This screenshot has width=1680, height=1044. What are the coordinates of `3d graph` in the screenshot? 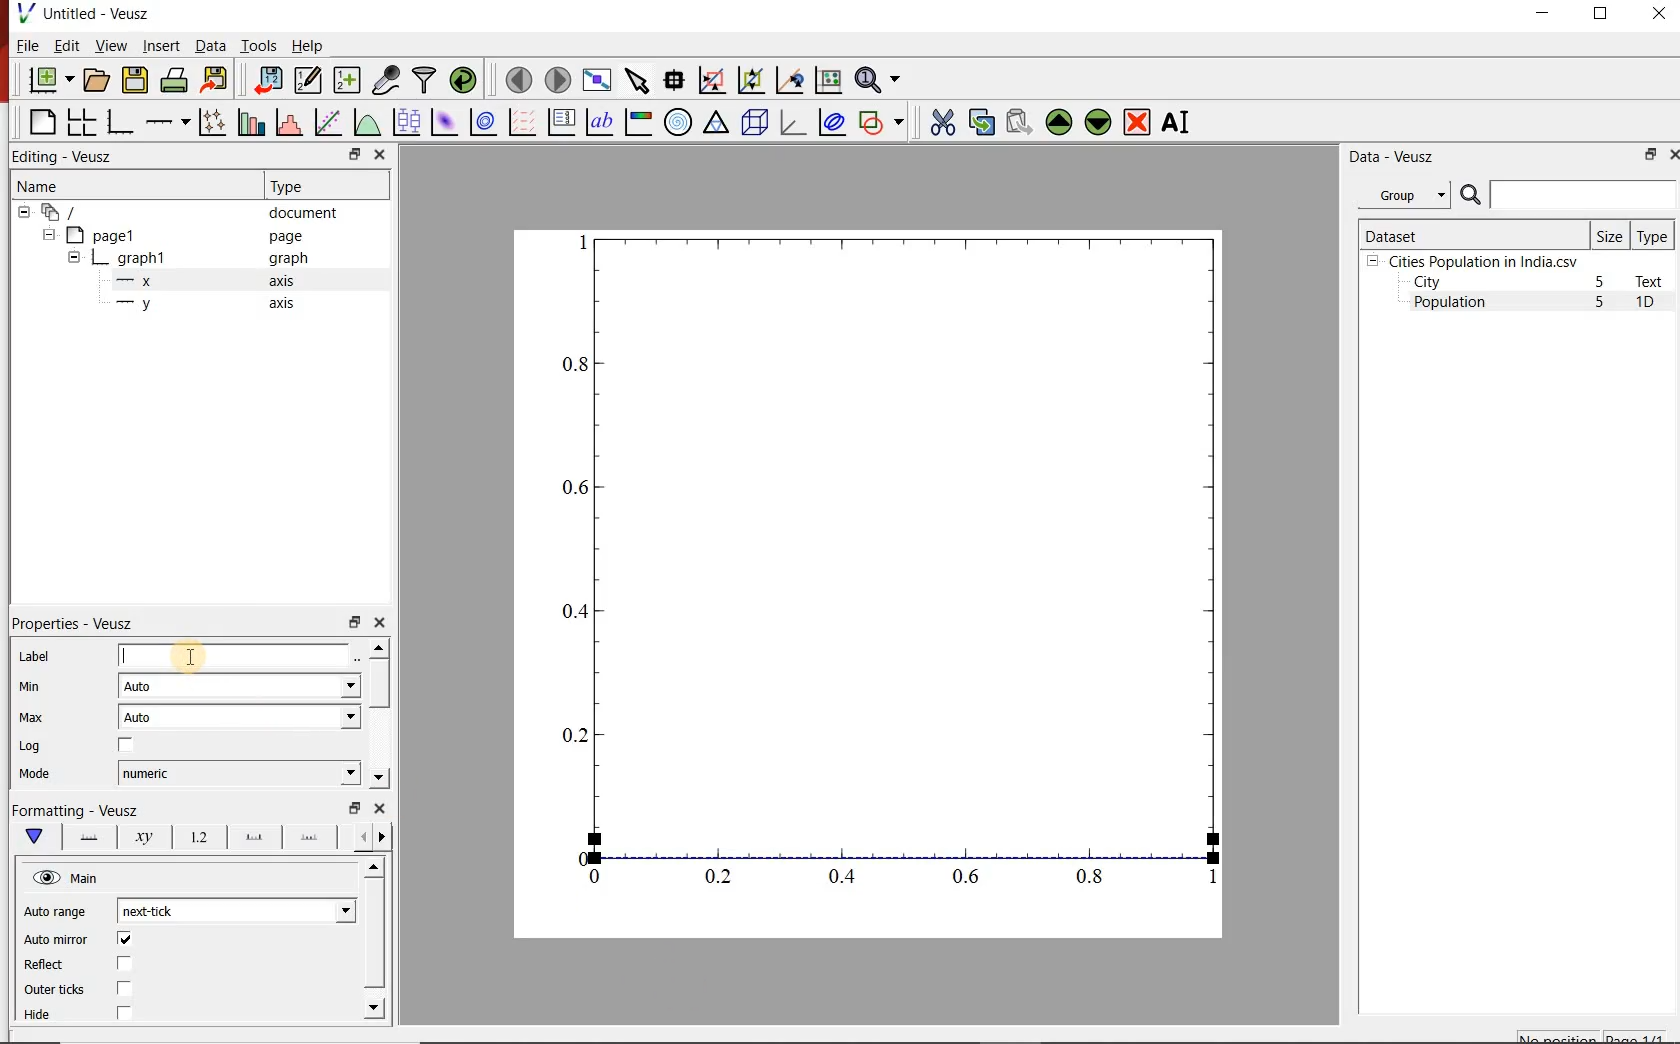 It's located at (791, 122).